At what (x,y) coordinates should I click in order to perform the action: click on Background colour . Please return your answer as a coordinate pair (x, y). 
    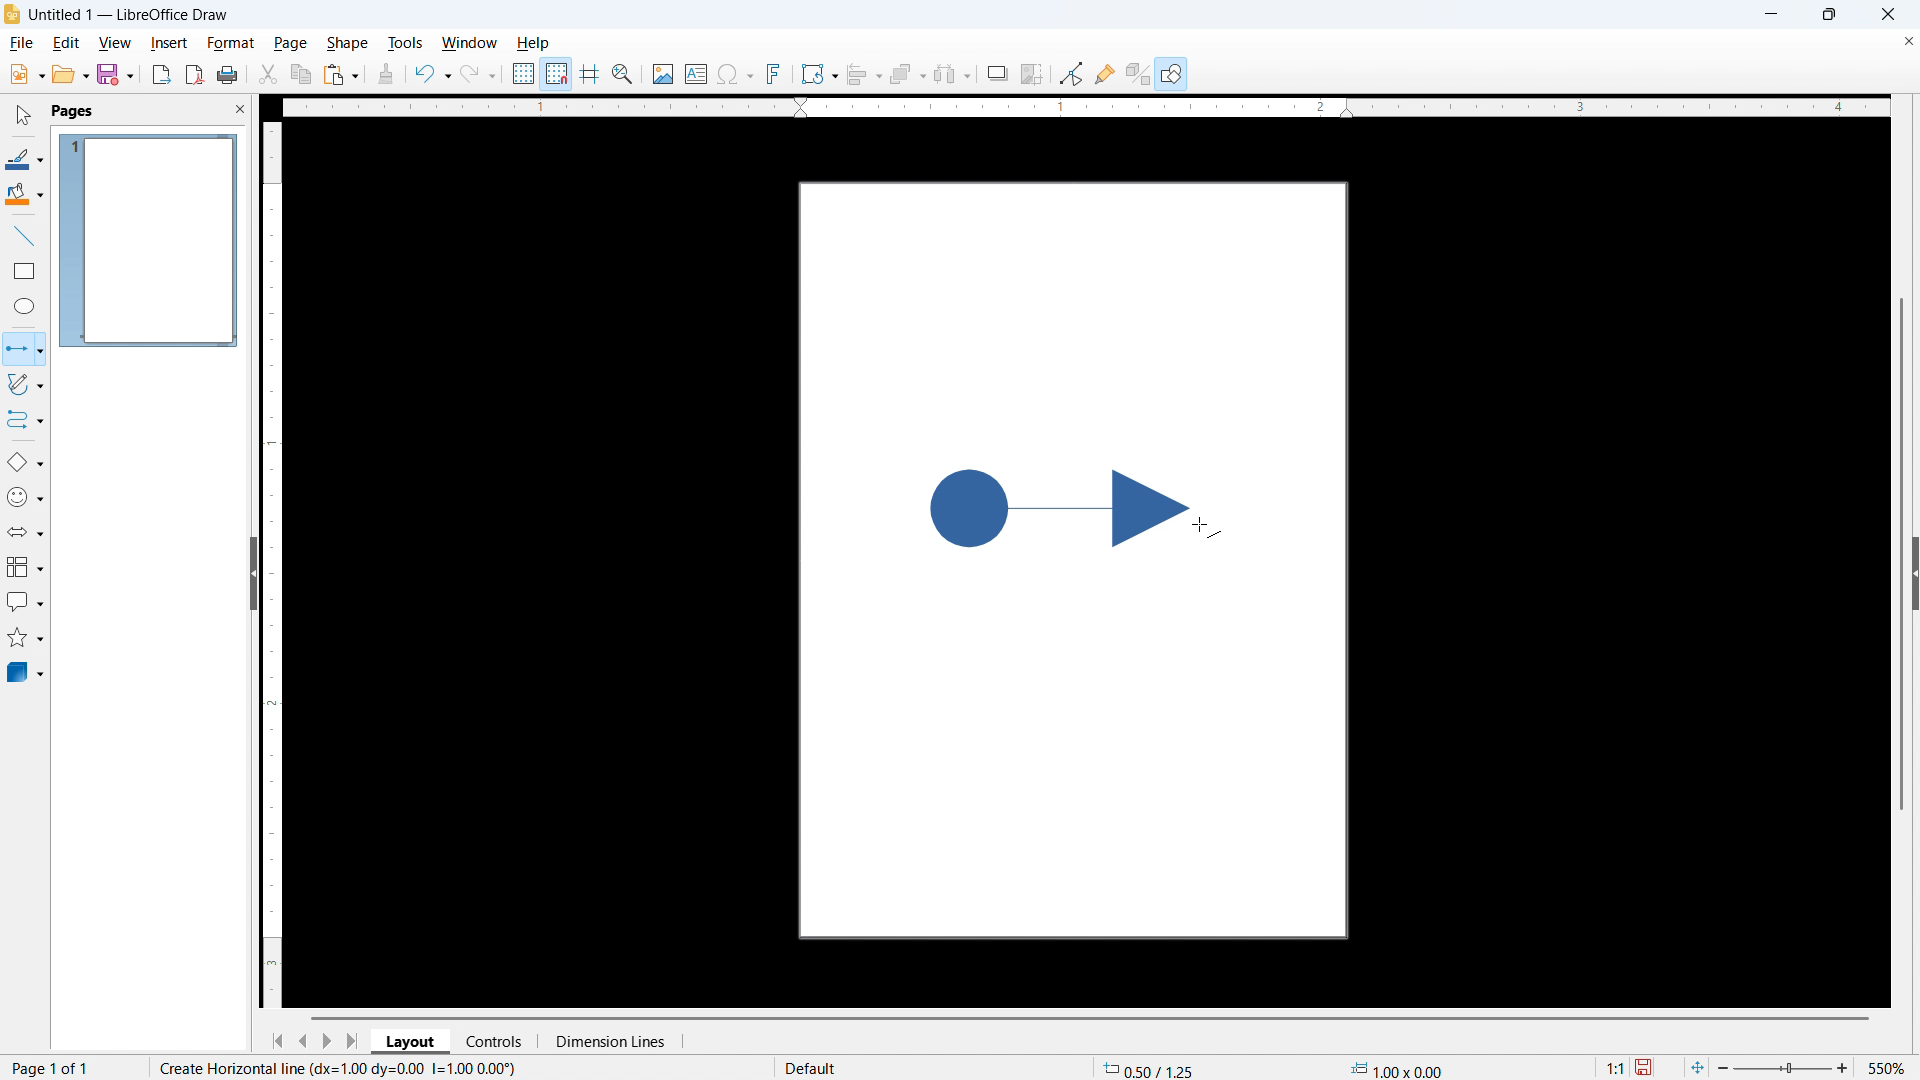
    Looking at the image, I should click on (25, 194).